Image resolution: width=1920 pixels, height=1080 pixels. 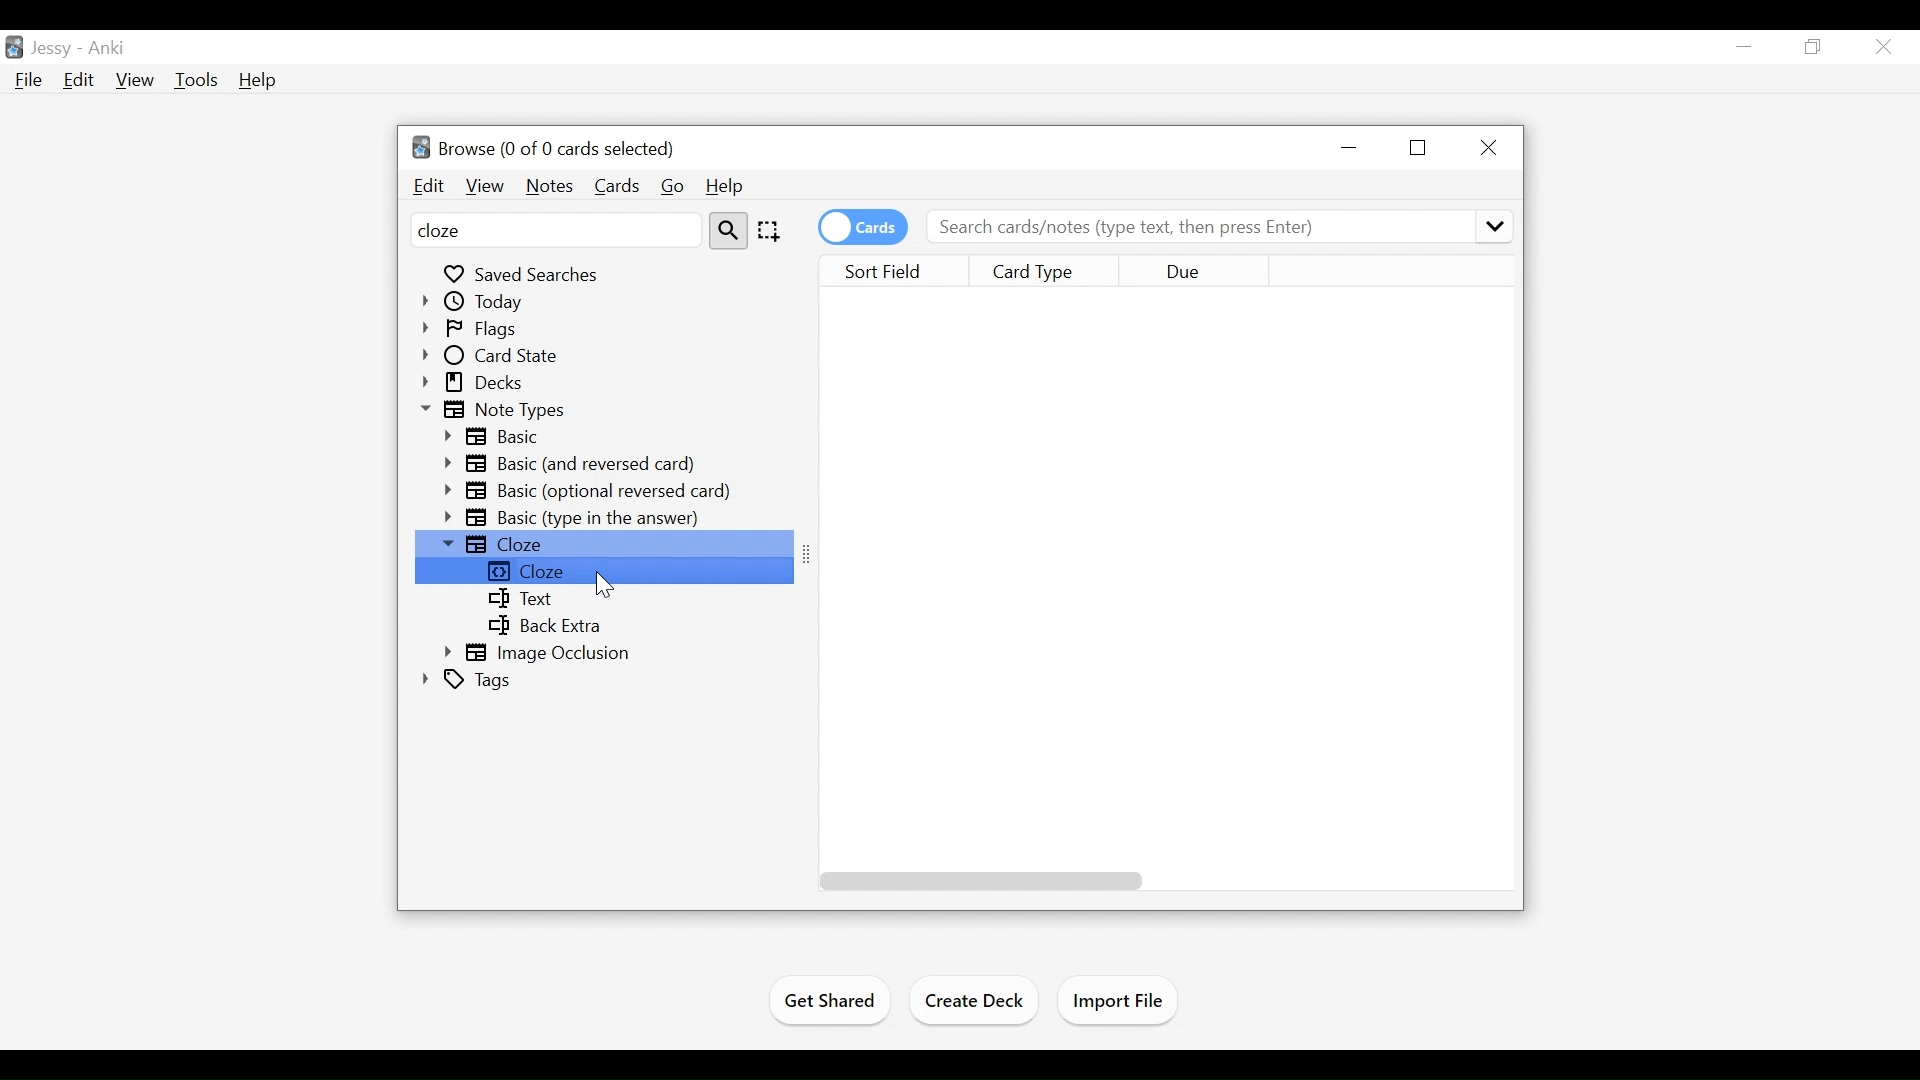 What do you see at coordinates (901, 272) in the screenshot?
I see `Sort Fields` at bounding box center [901, 272].